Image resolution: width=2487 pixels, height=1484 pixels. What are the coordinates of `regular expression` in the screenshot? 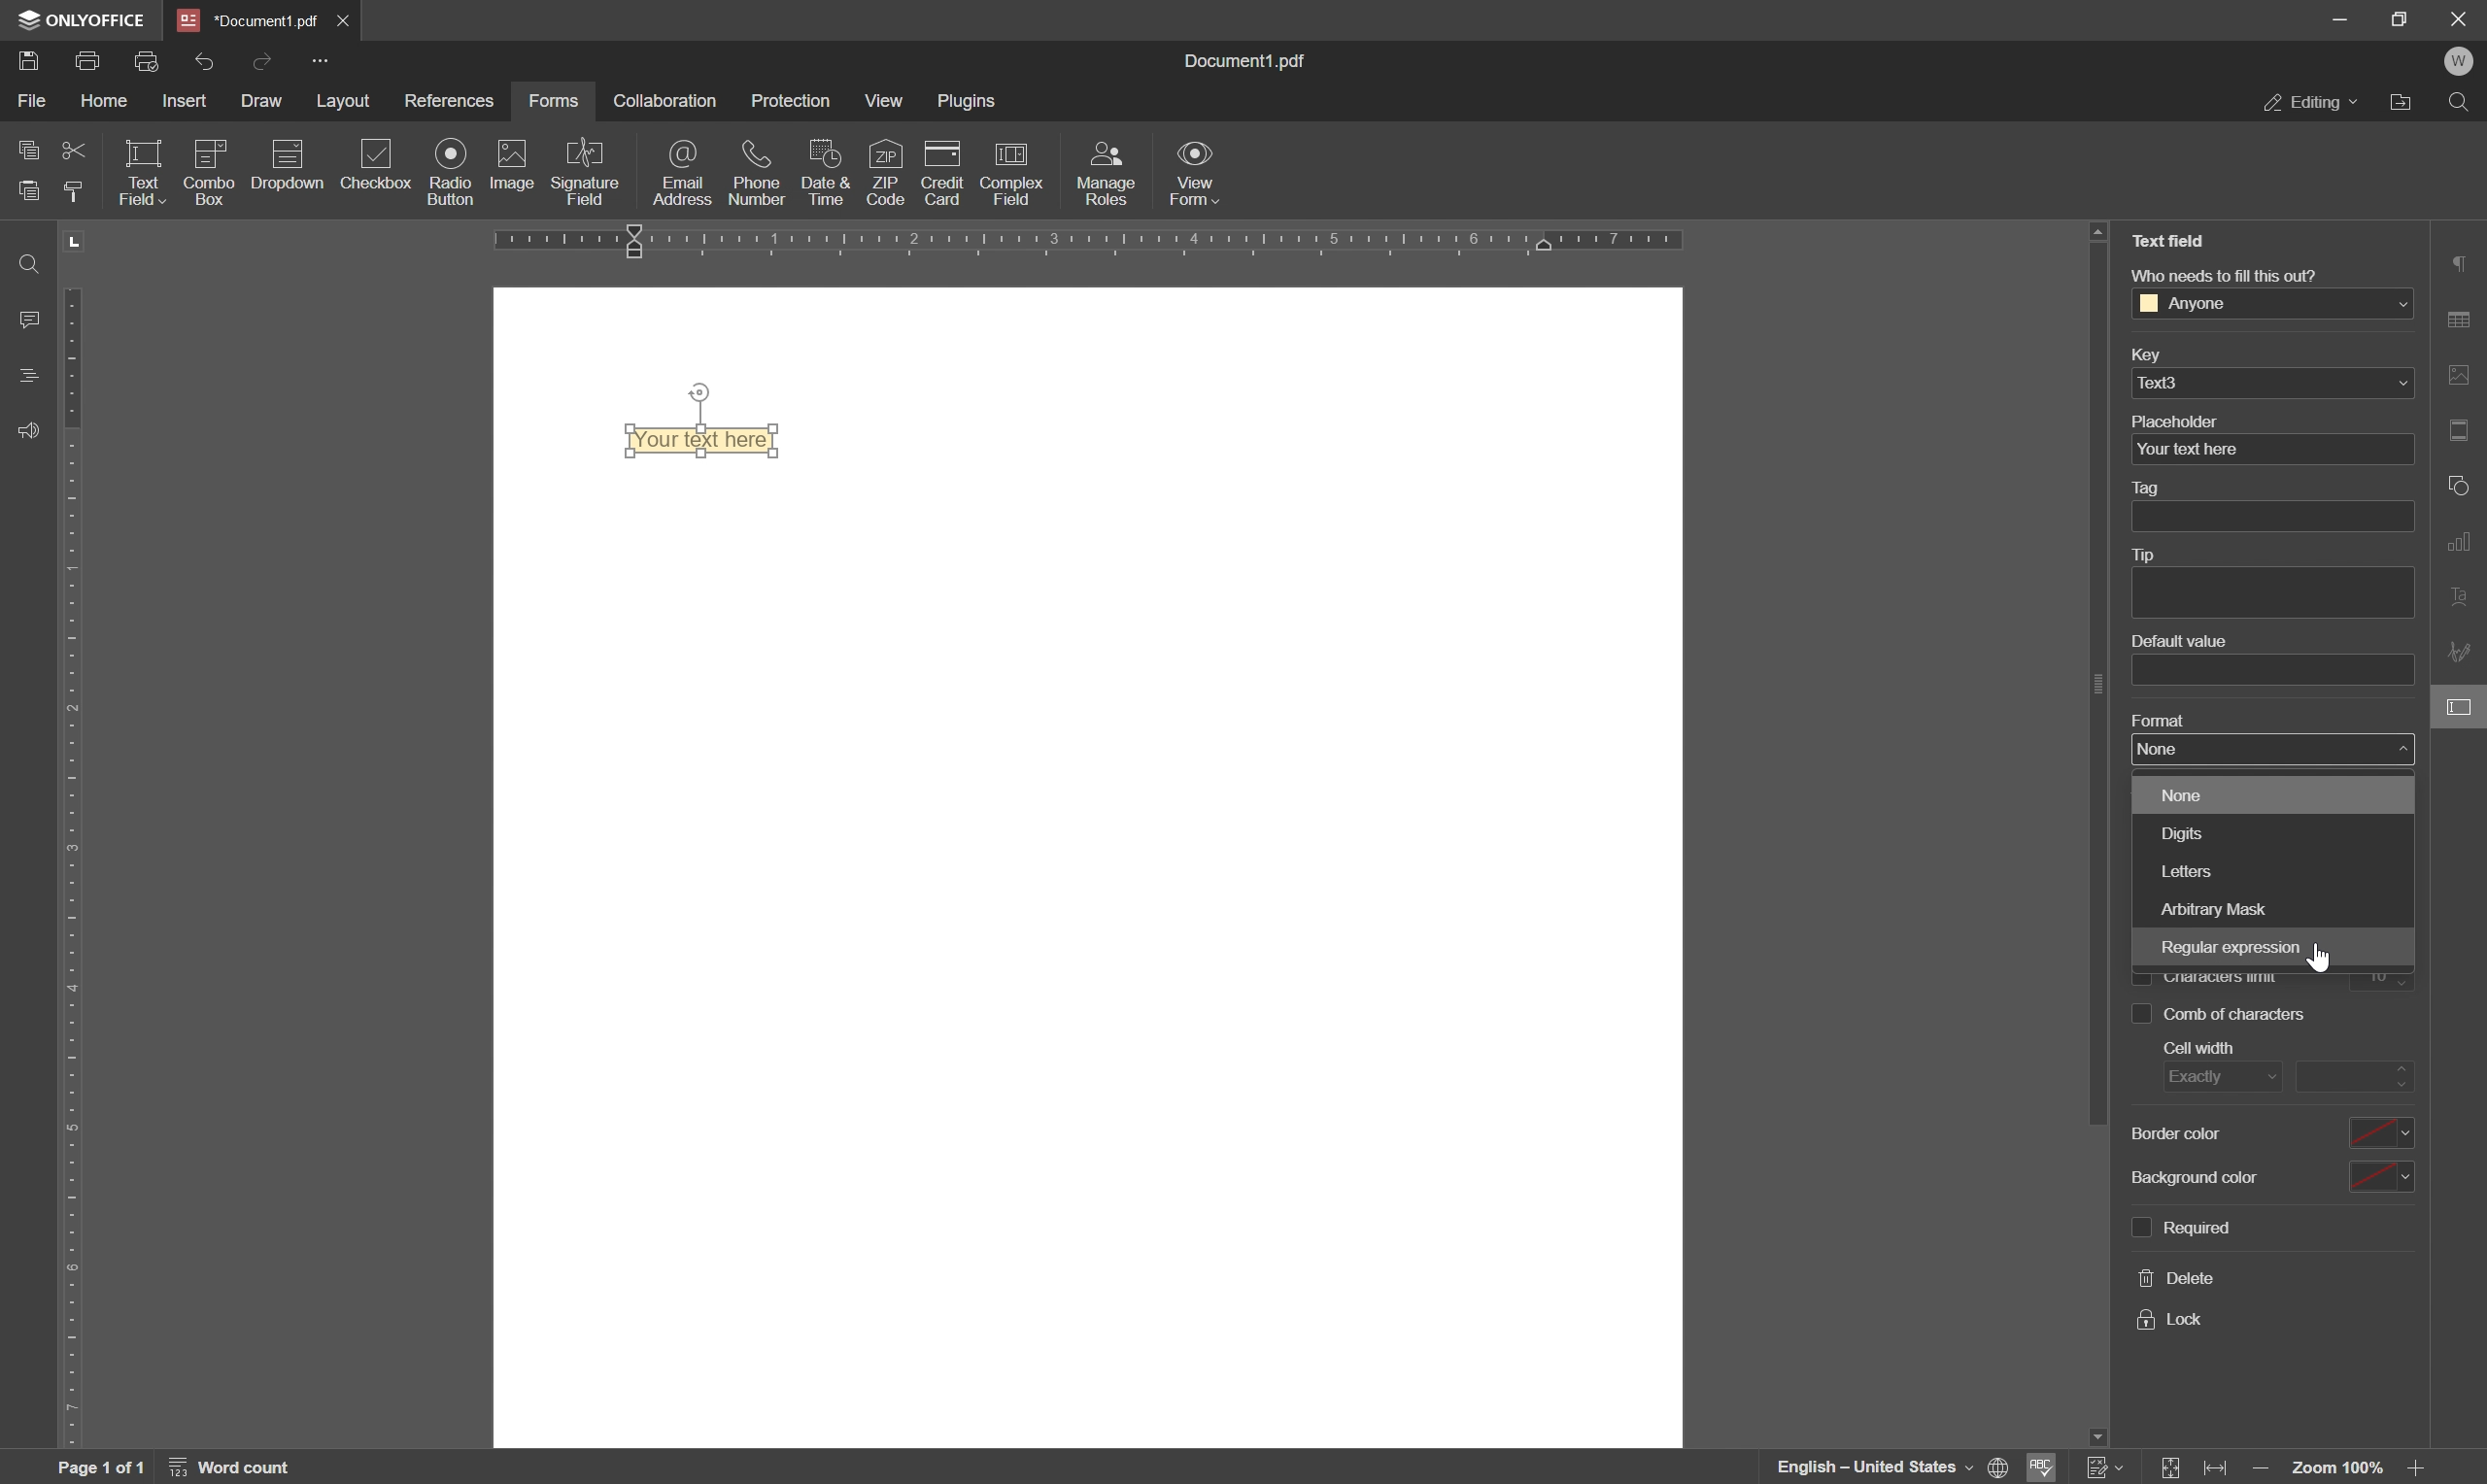 It's located at (2228, 949).